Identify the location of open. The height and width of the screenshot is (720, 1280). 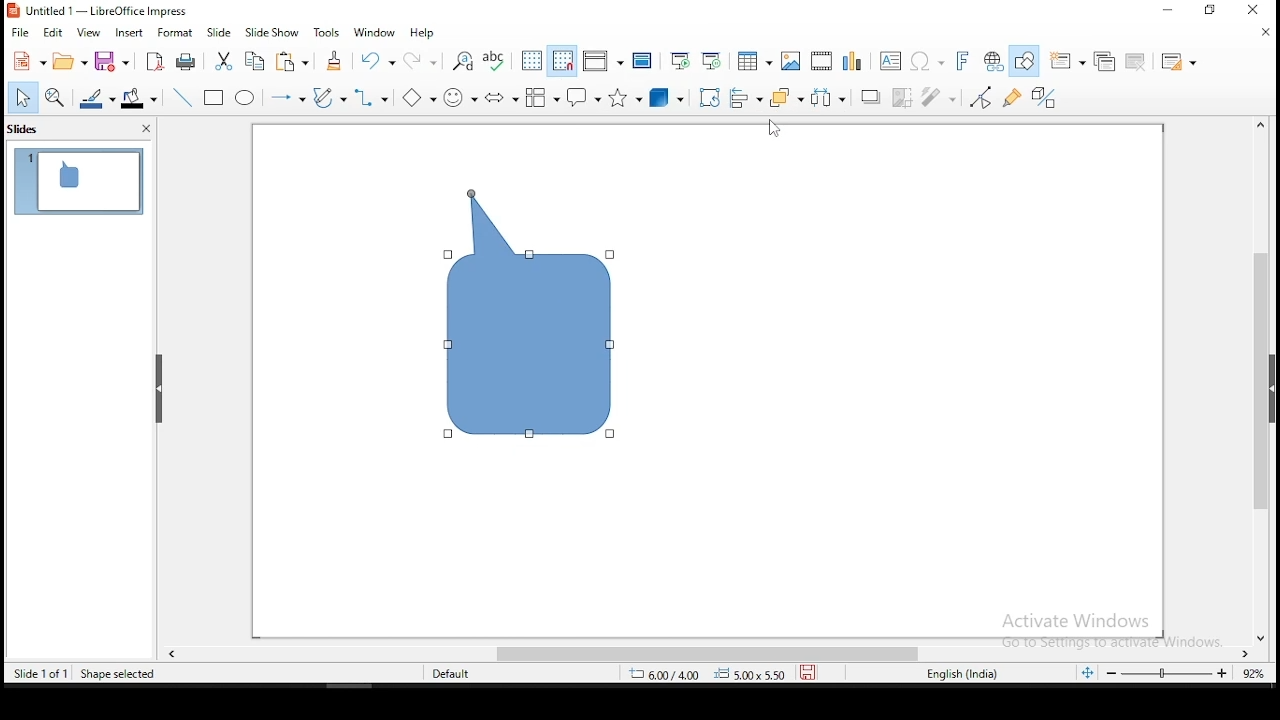
(69, 61).